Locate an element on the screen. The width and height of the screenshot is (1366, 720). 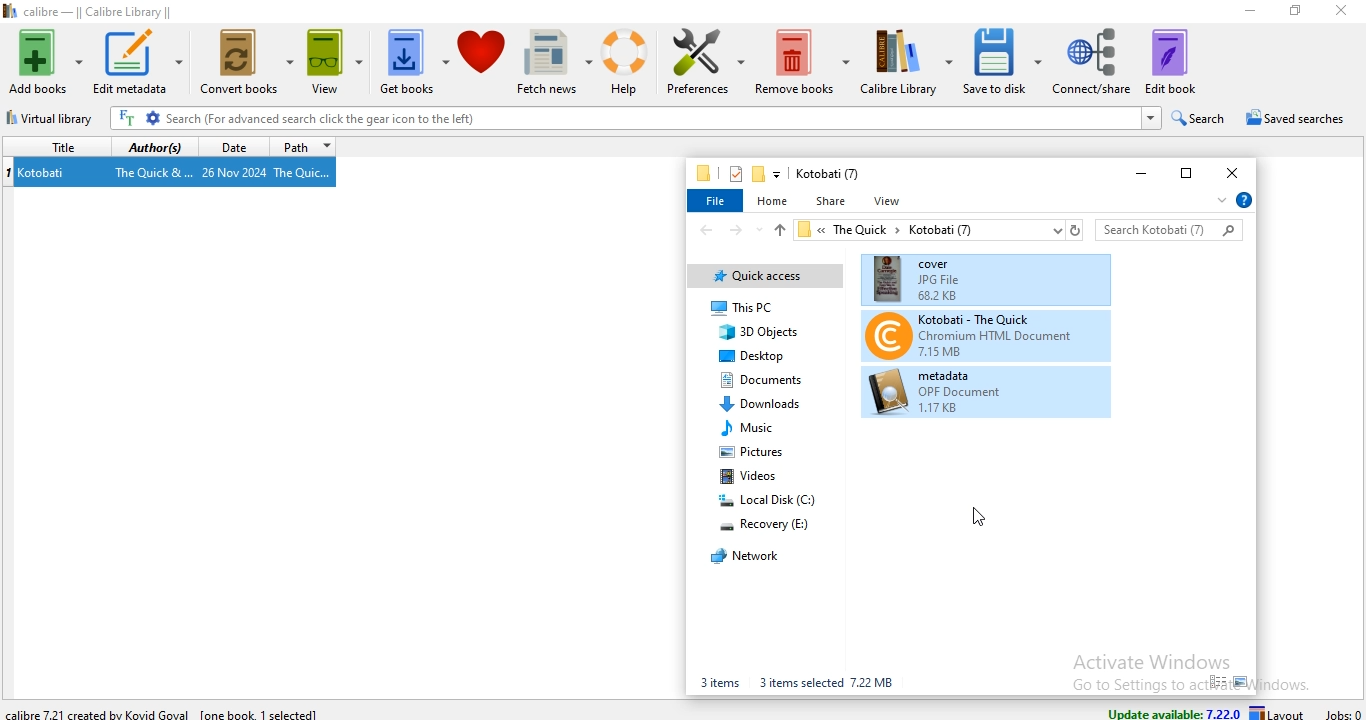
save to disk is located at coordinates (1003, 60).